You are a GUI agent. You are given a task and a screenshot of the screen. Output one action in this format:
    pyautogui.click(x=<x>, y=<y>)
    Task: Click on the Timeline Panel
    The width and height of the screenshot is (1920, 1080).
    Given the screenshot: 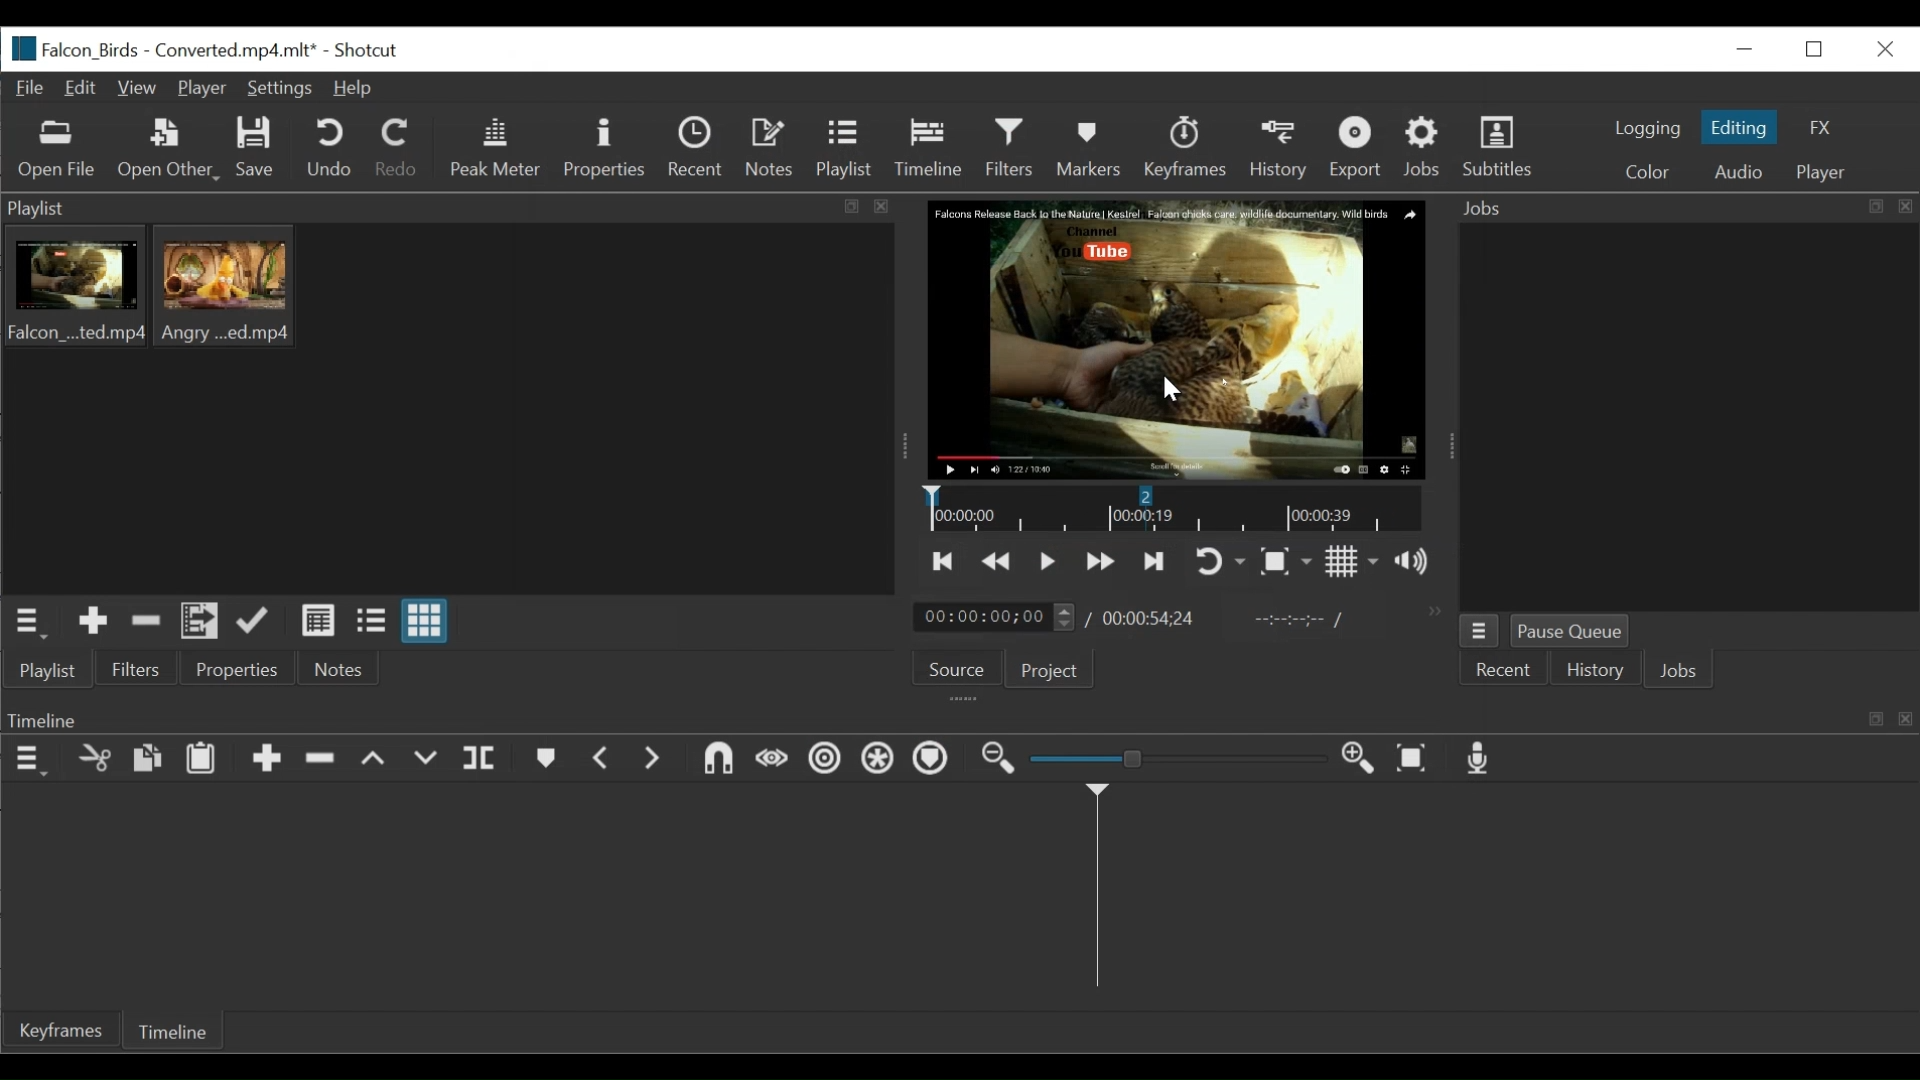 What is the action you would take?
    pyautogui.click(x=28, y=760)
    